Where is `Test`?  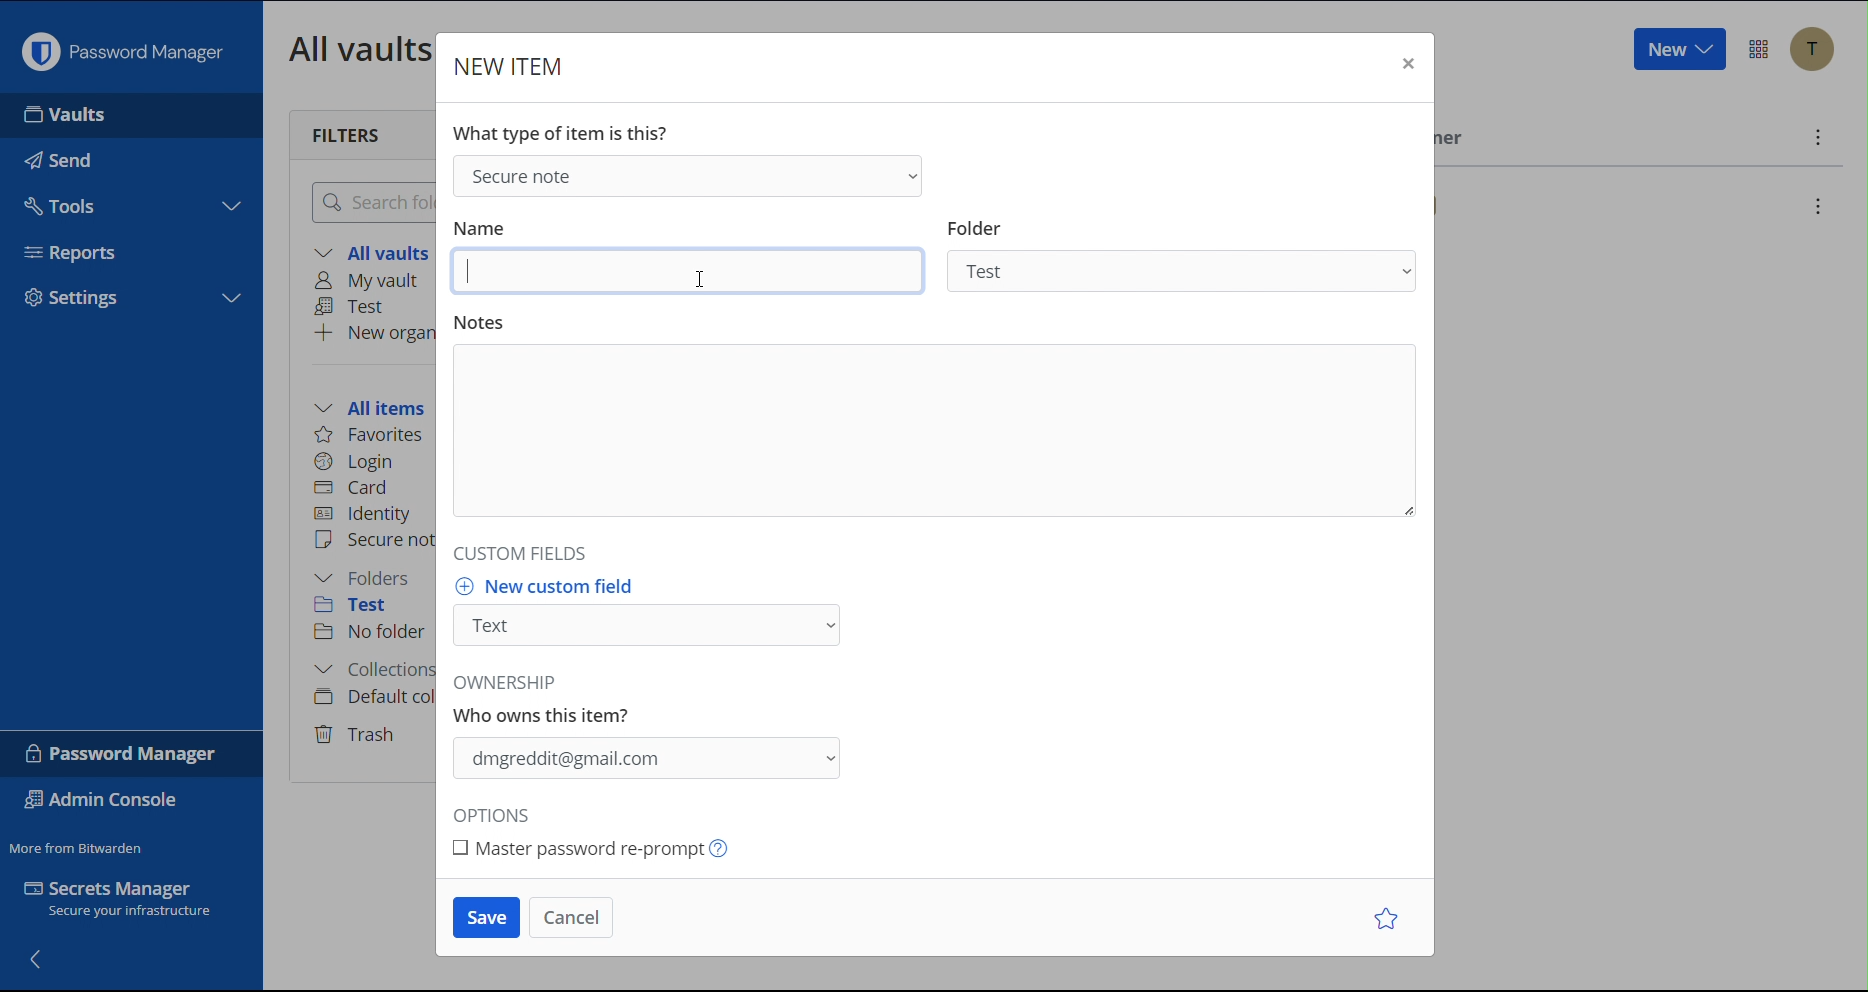 Test is located at coordinates (355, 307).